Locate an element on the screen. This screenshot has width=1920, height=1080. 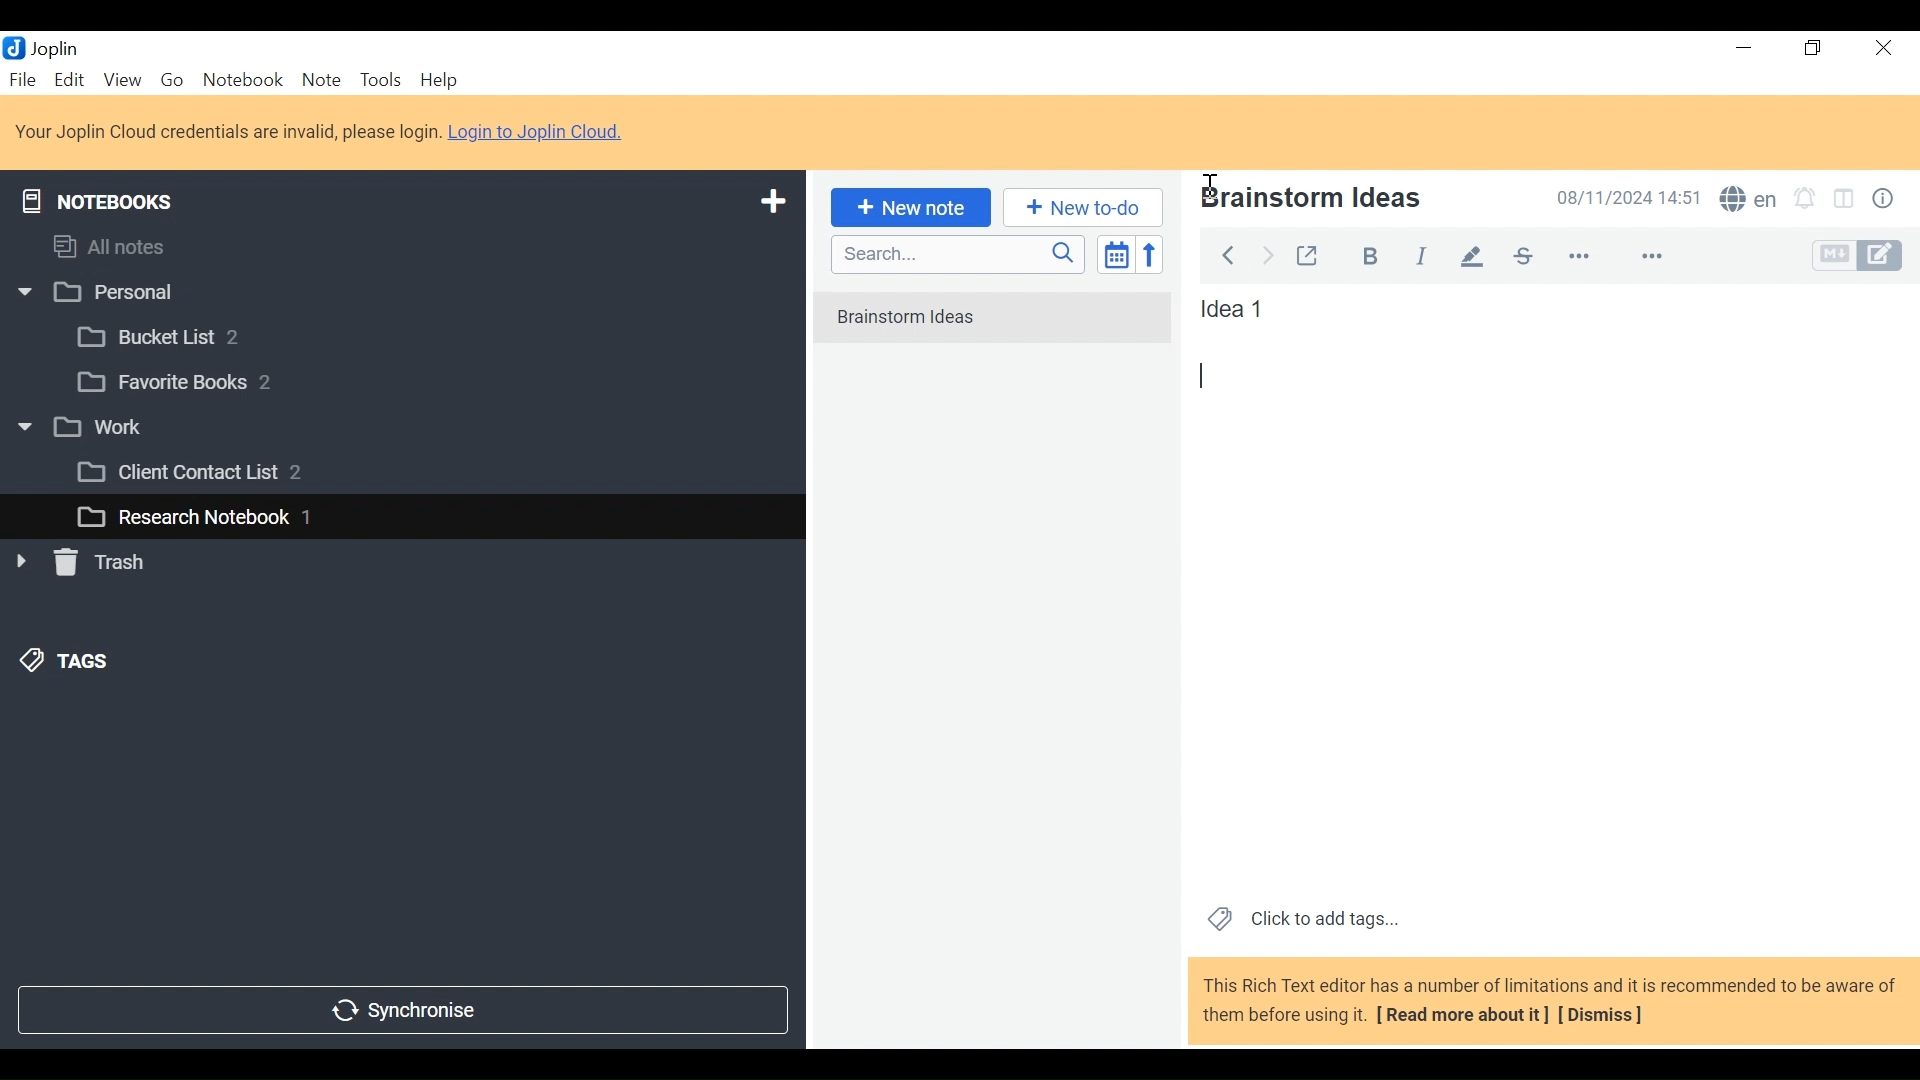
Search is located at coordinates (955, 254).